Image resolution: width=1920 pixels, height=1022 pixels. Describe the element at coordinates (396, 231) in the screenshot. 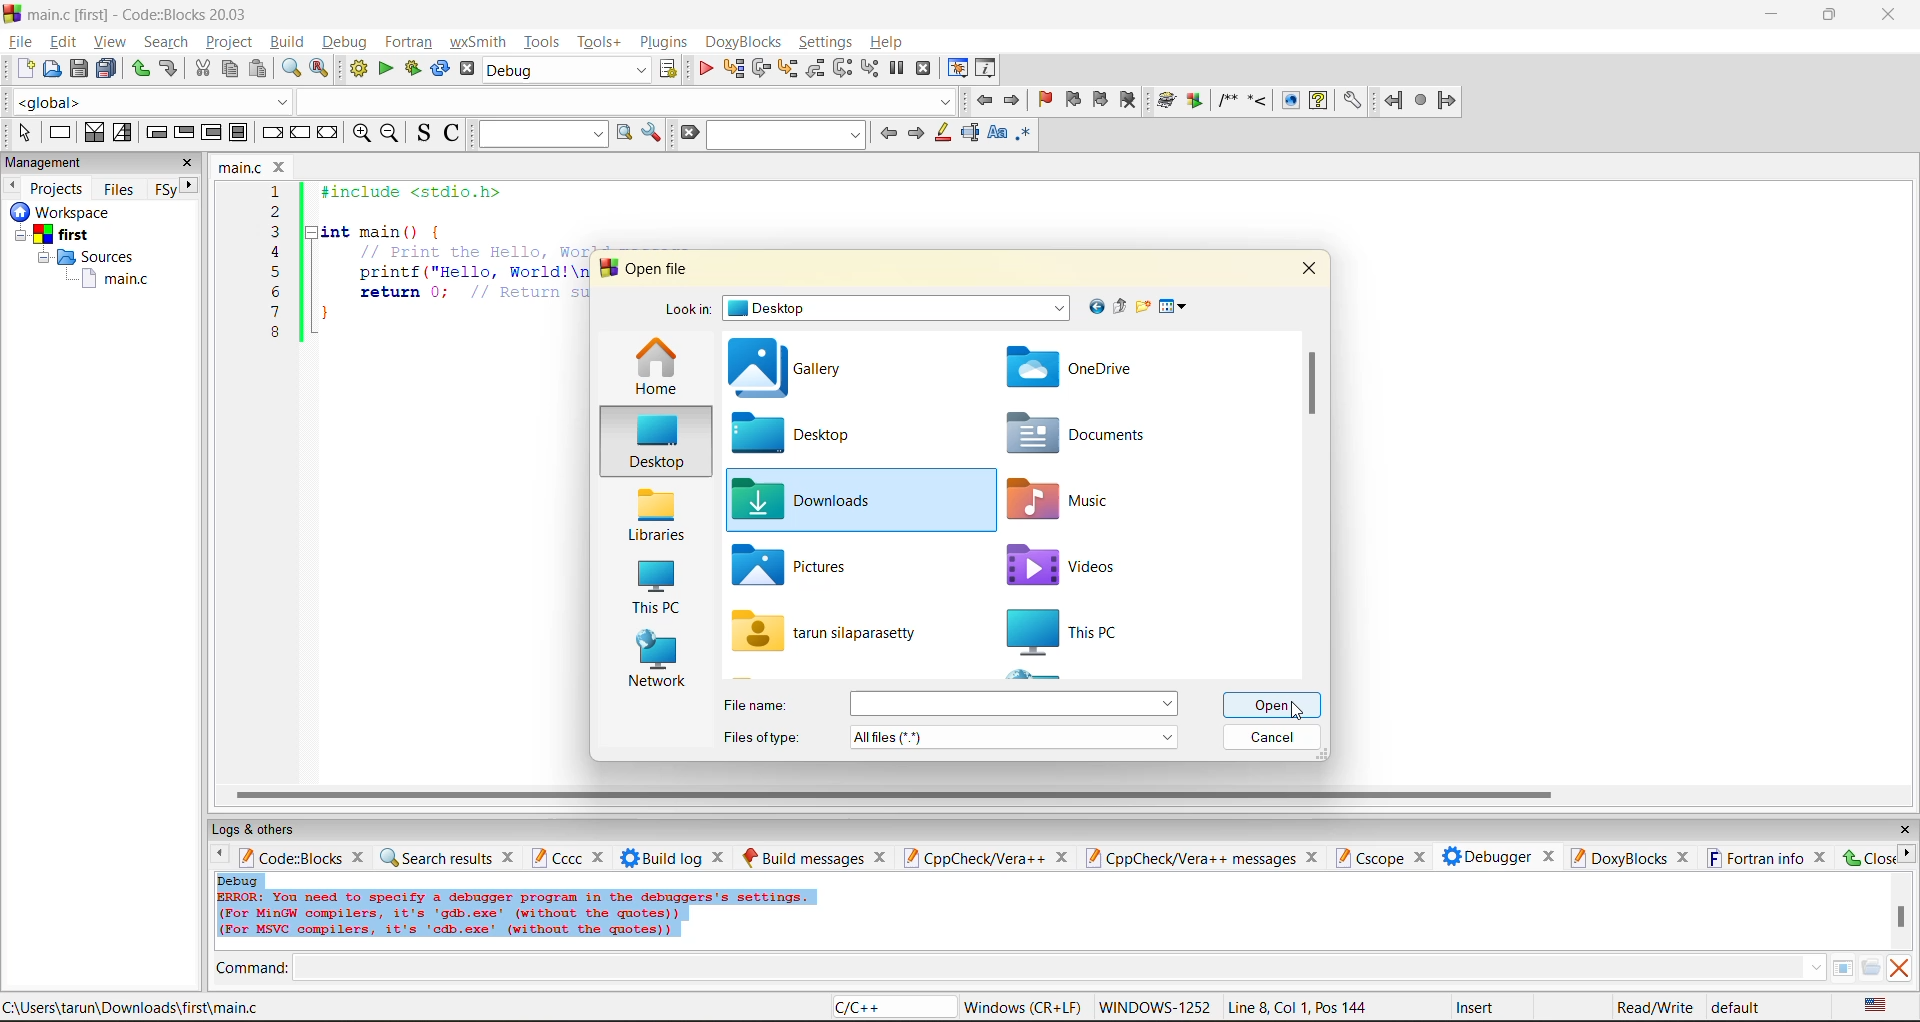

I see `int main(){` at that location.